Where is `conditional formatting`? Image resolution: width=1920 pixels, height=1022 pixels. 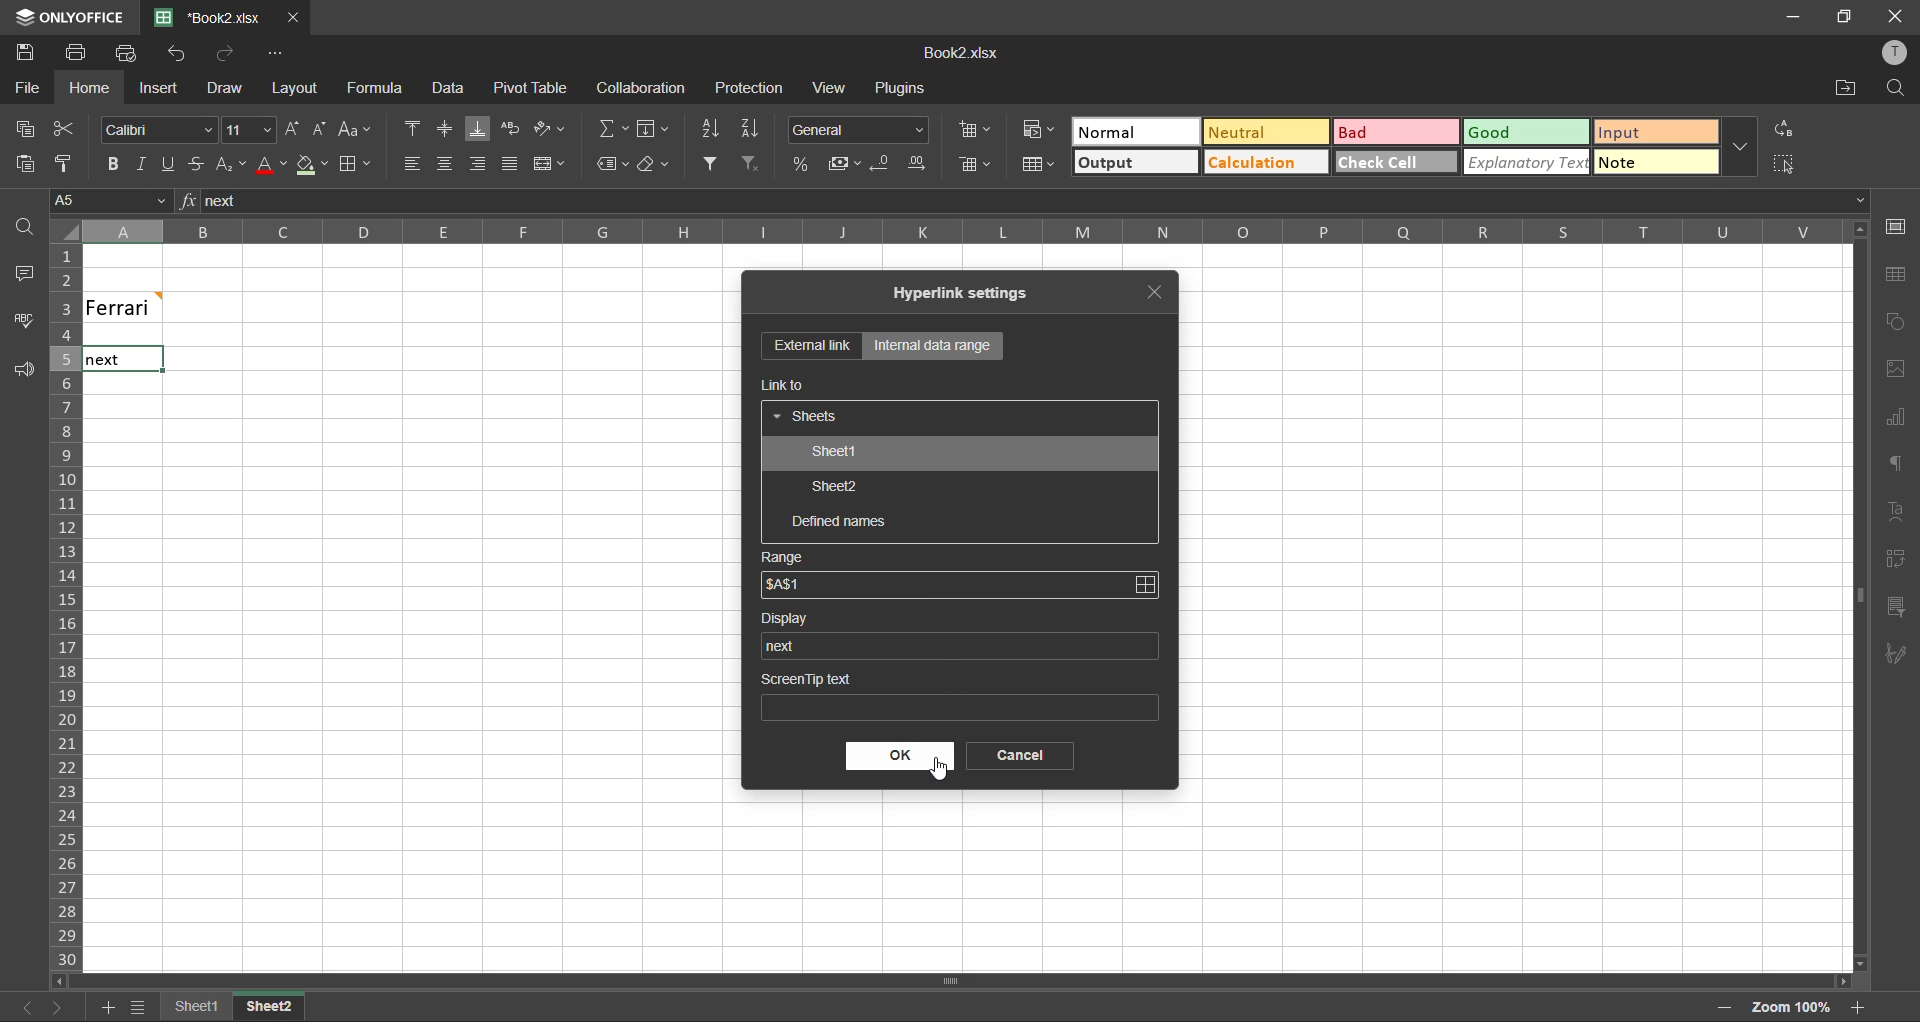 conditional formatting is located at coordinates (1035, 130).